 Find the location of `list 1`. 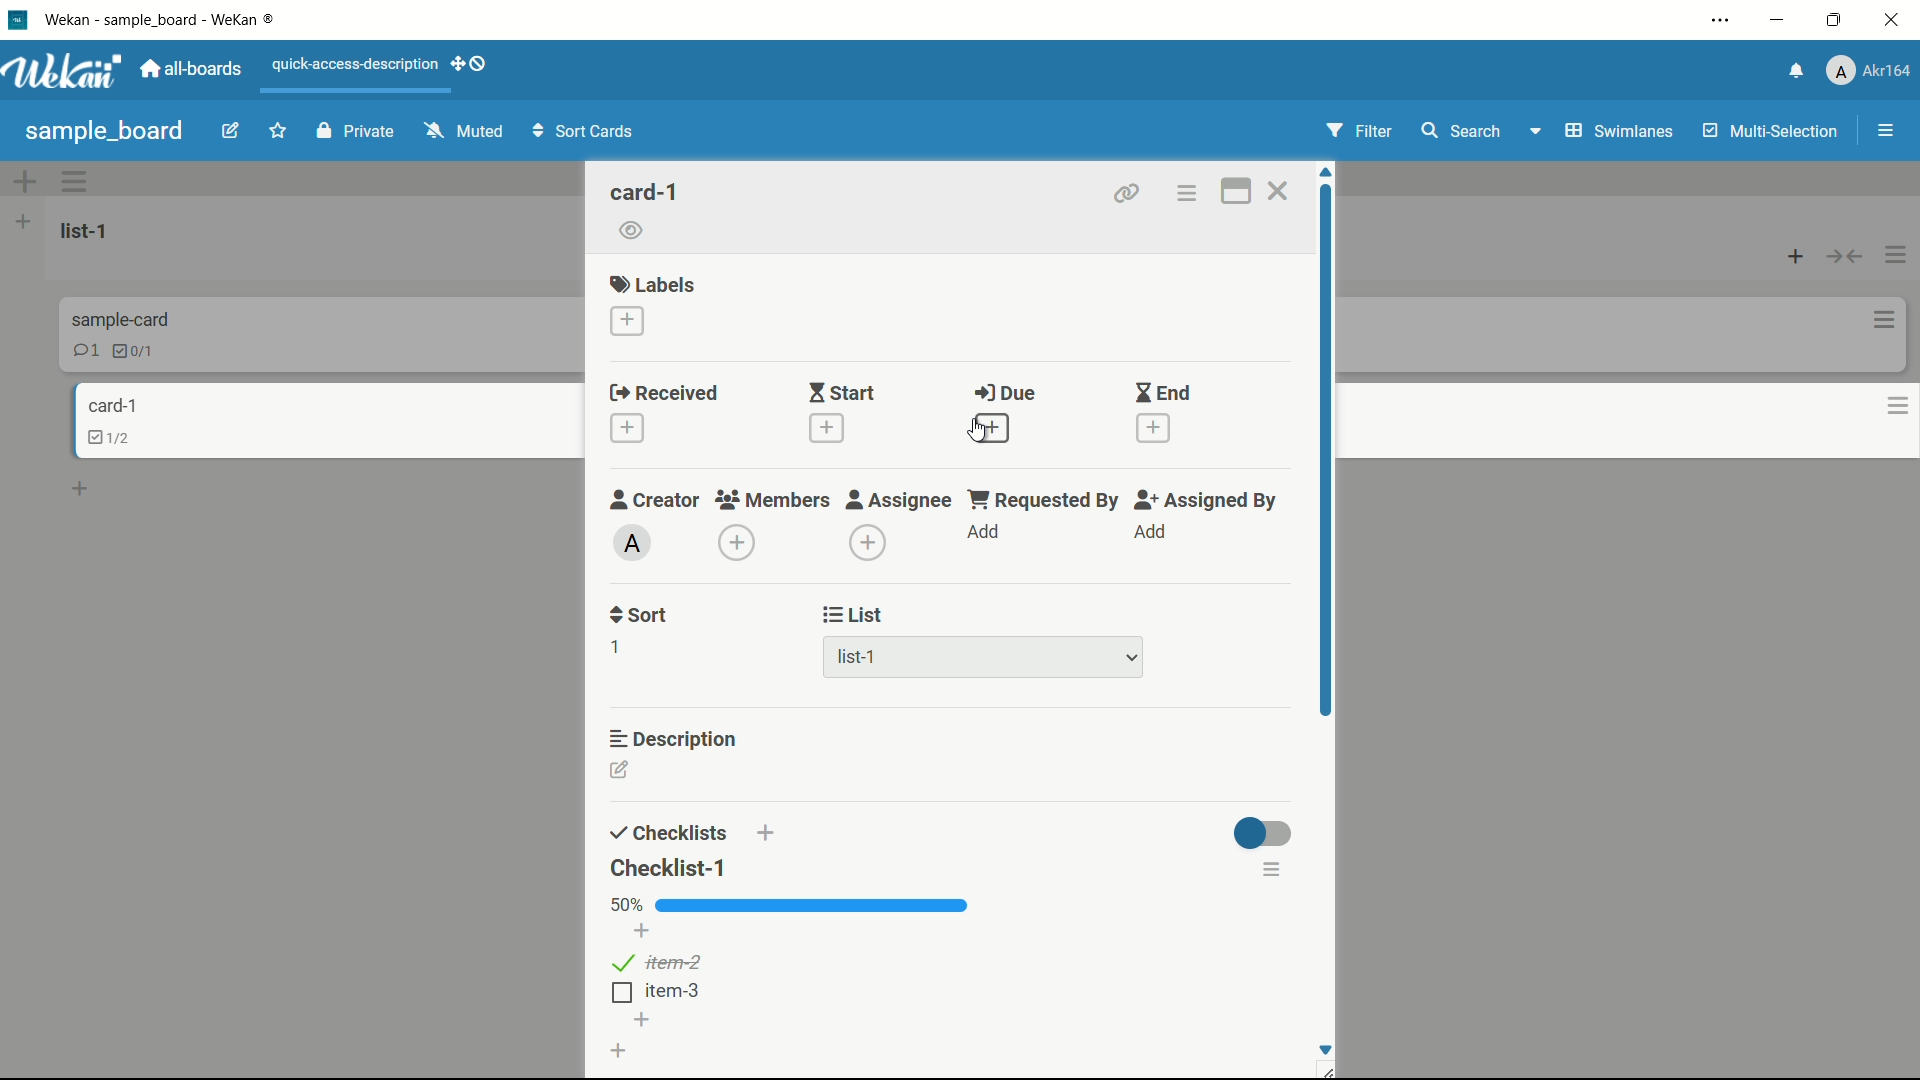

list 1 is located at coordinates (79, 231).